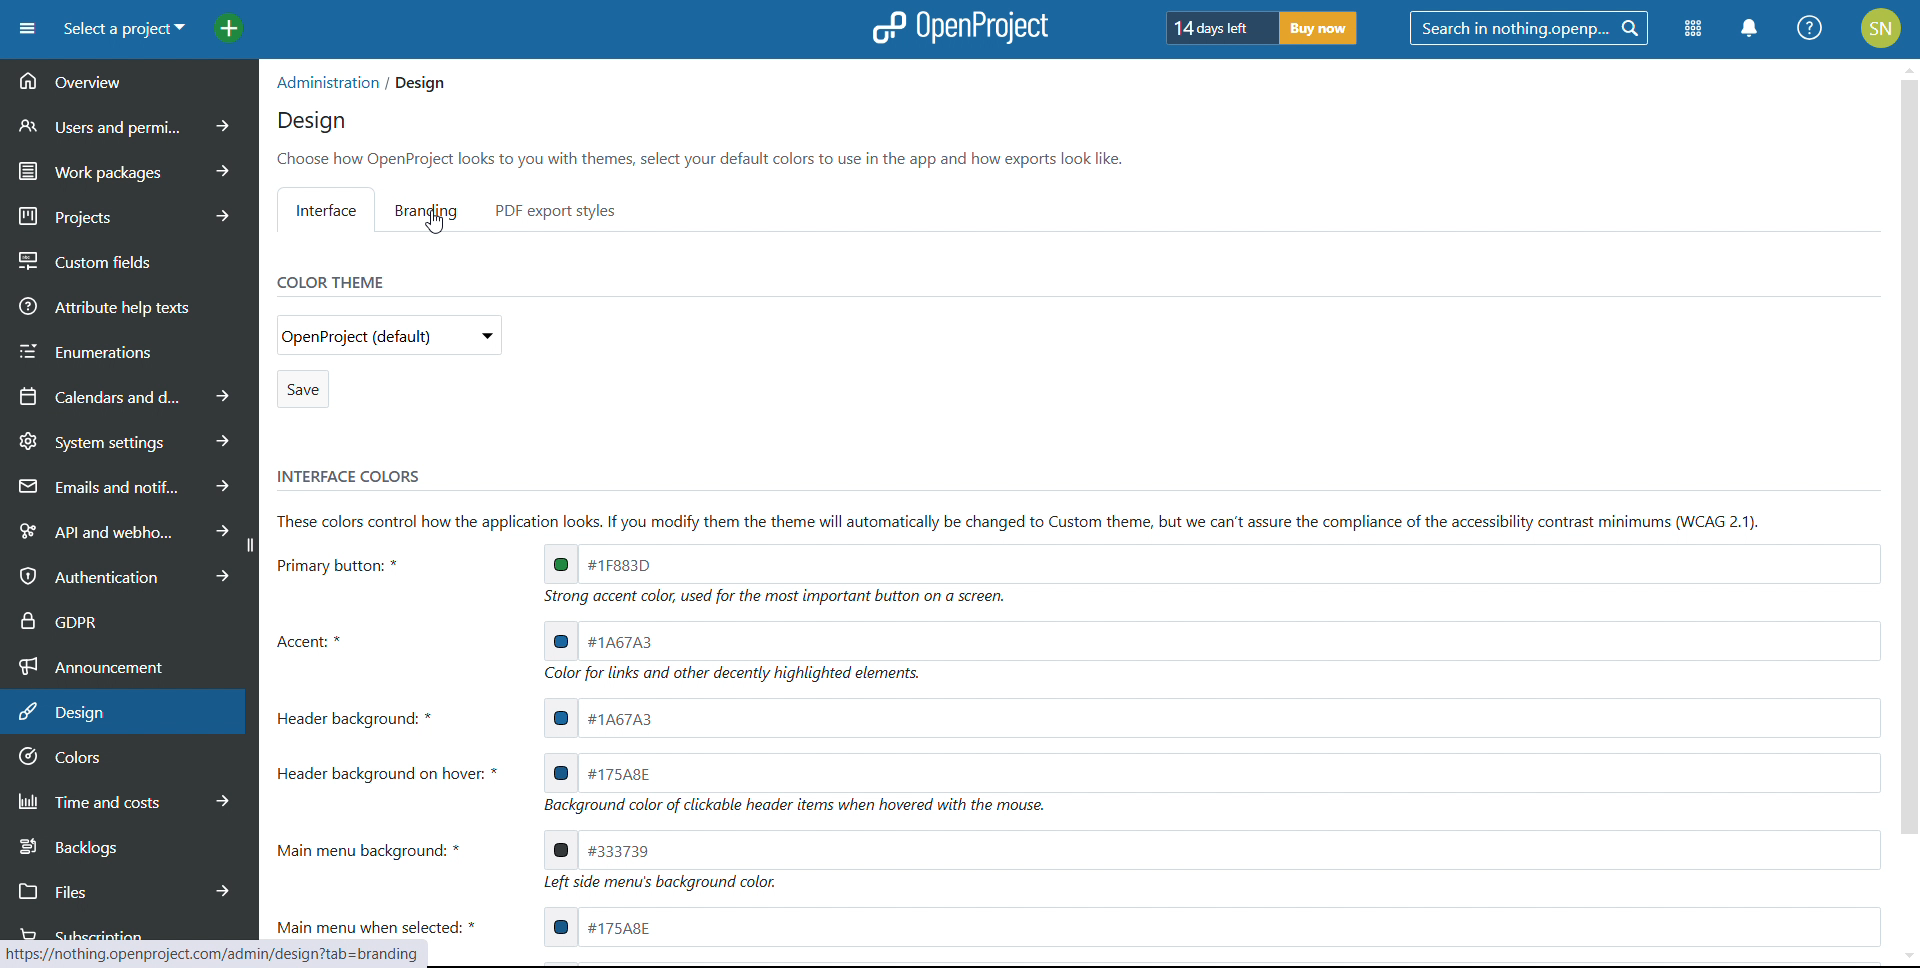 Image resolution: width=1920 pixels, height=968 pixels. Describe the element at coordinates (382, 923) in the screenshot. I see `Bl Main menu when selected: *` at that location.